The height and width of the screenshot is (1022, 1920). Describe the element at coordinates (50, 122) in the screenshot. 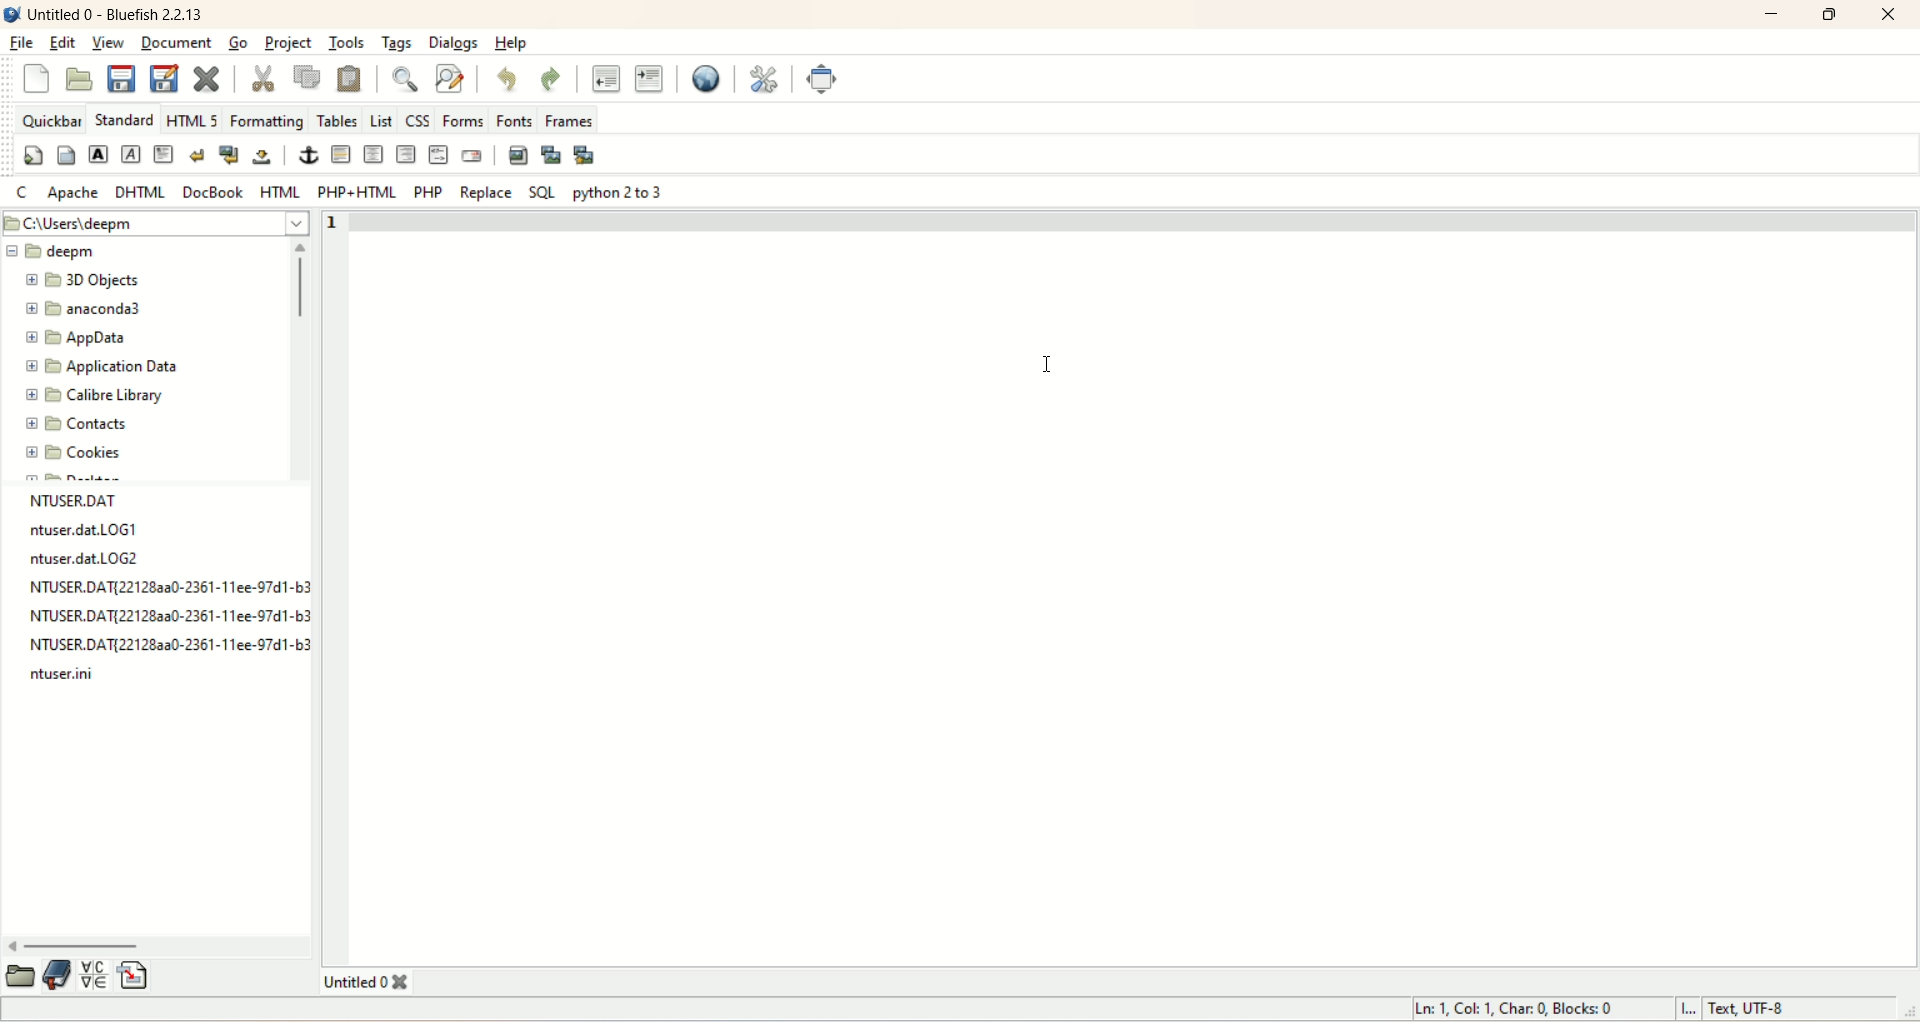

I see `quickbar` at that location.